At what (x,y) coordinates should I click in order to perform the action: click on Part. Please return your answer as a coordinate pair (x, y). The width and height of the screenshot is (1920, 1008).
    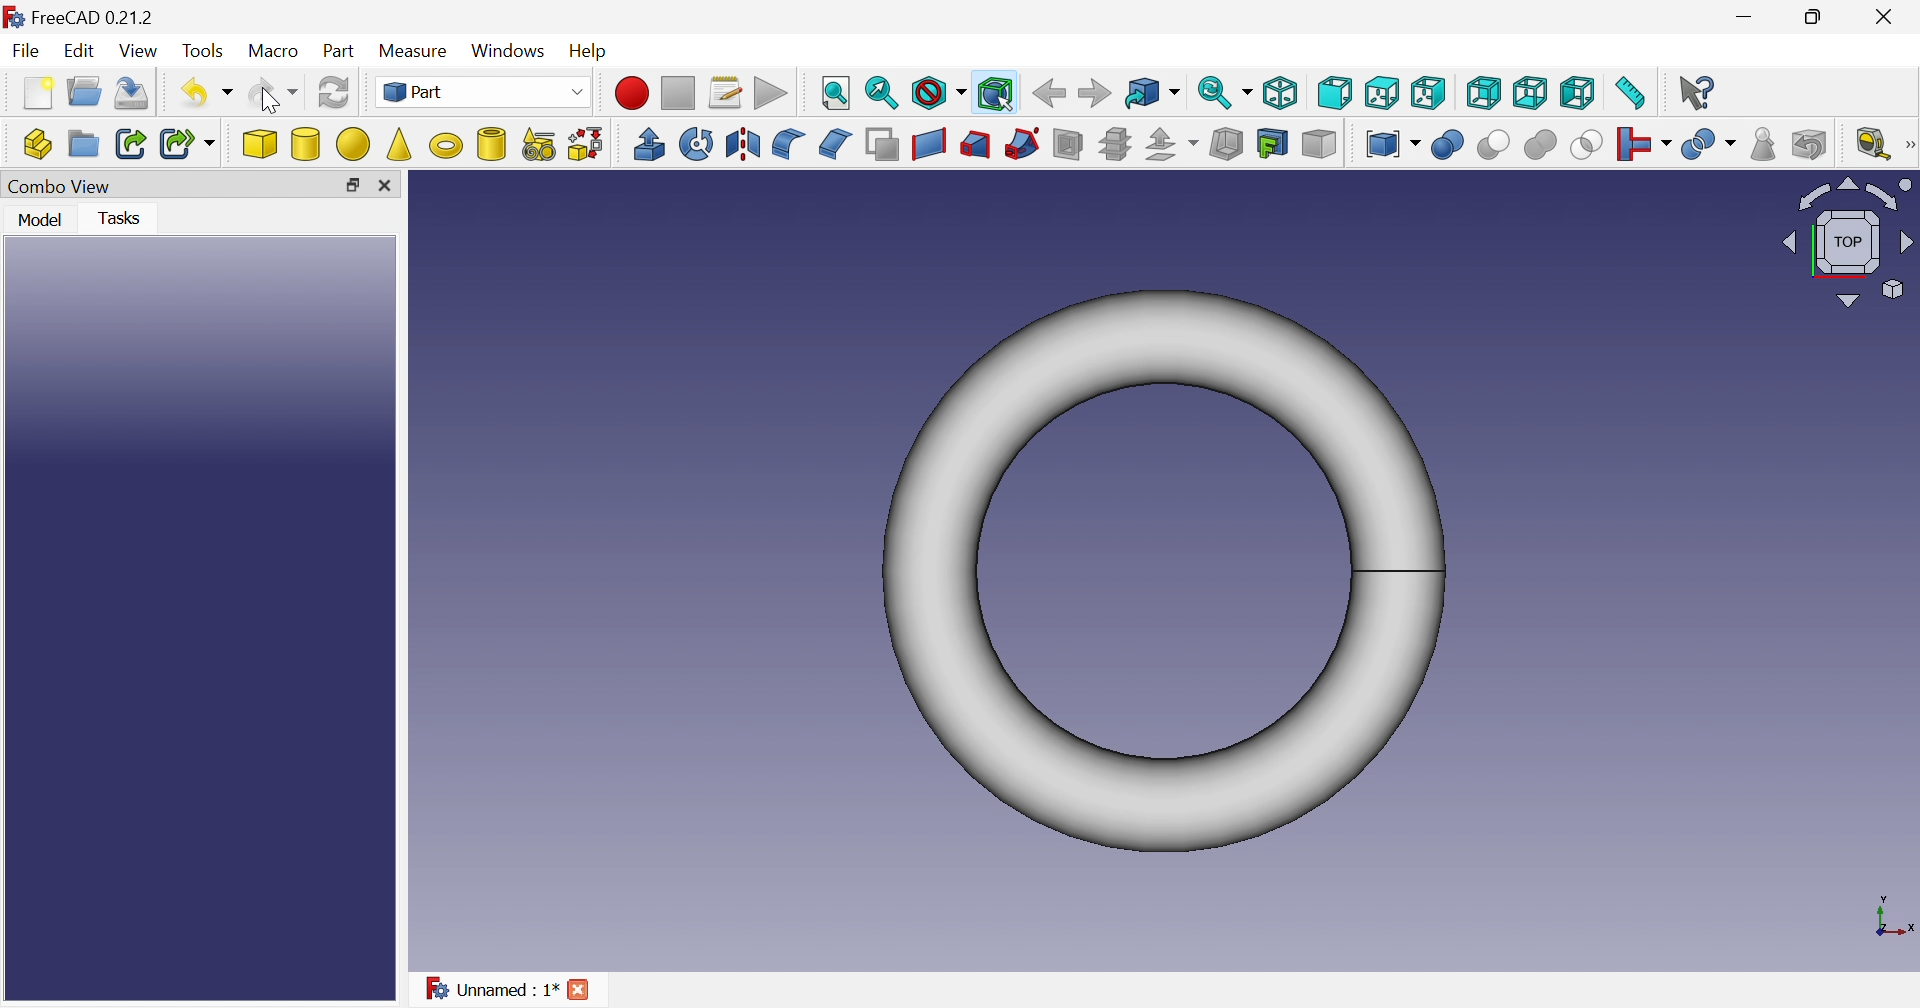
    Looking at the image, I should click on (486, 93).